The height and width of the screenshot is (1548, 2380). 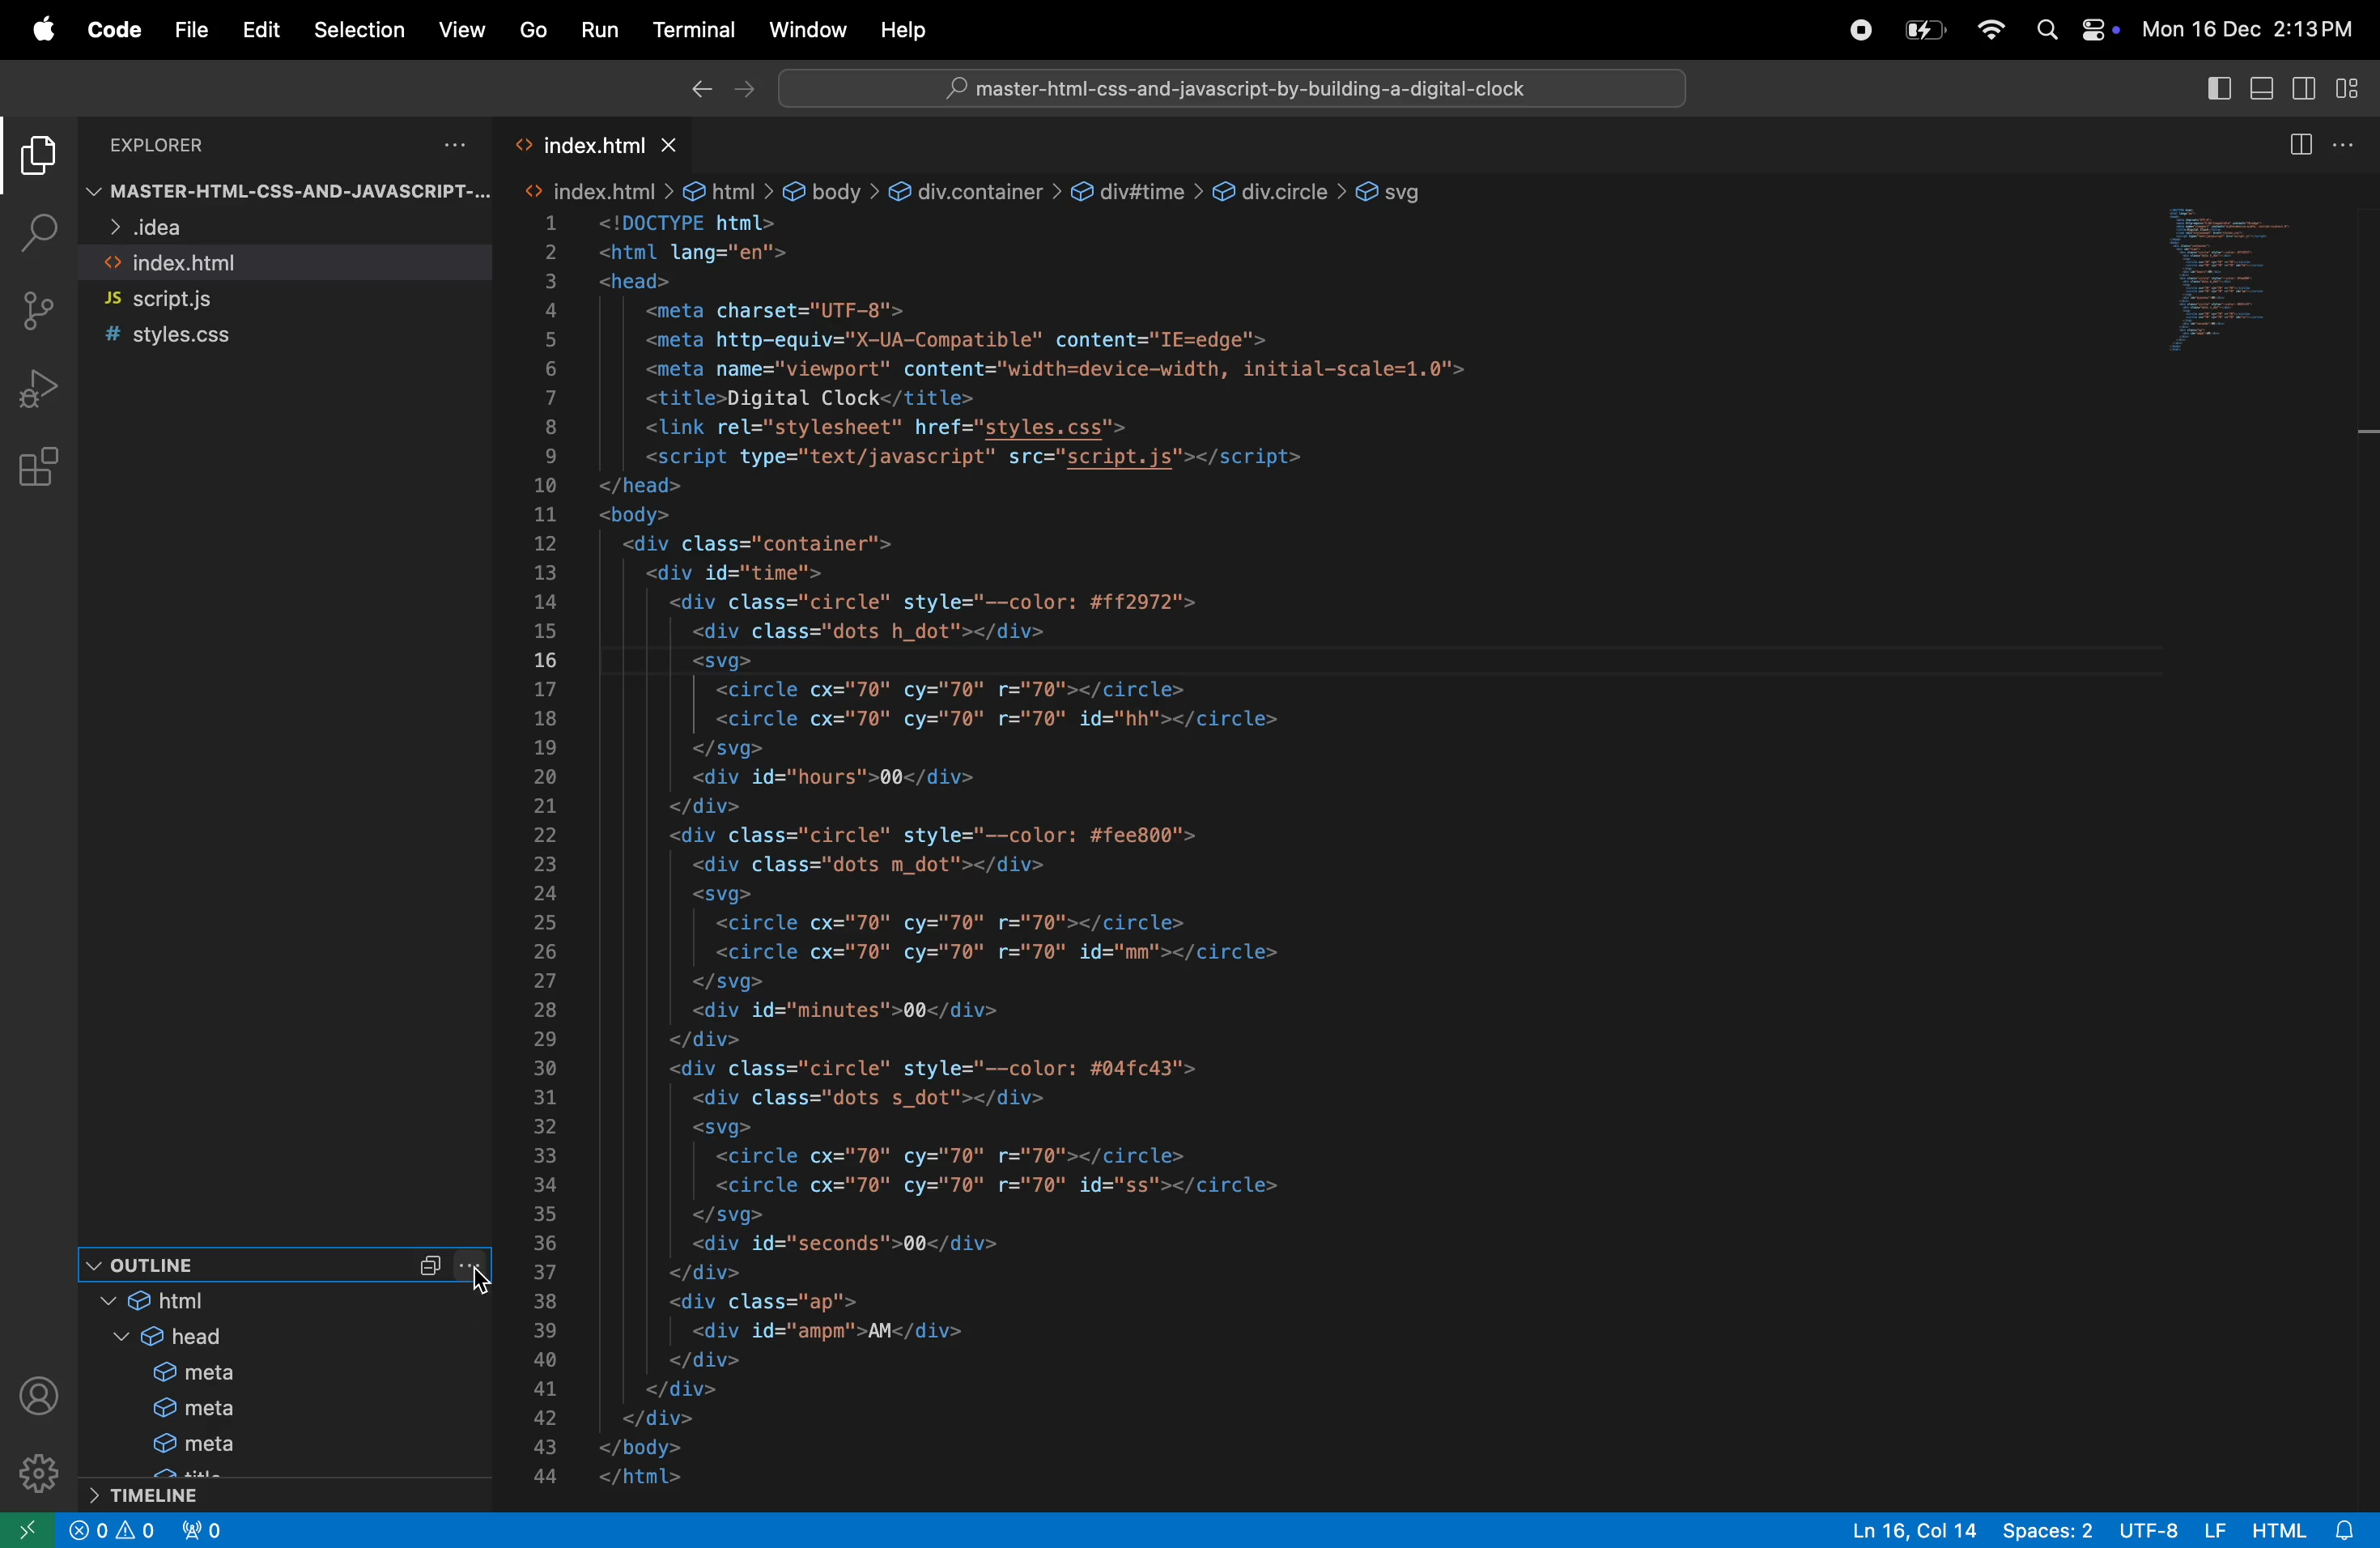 I want to click on index.html, so click(x=283, y=264).